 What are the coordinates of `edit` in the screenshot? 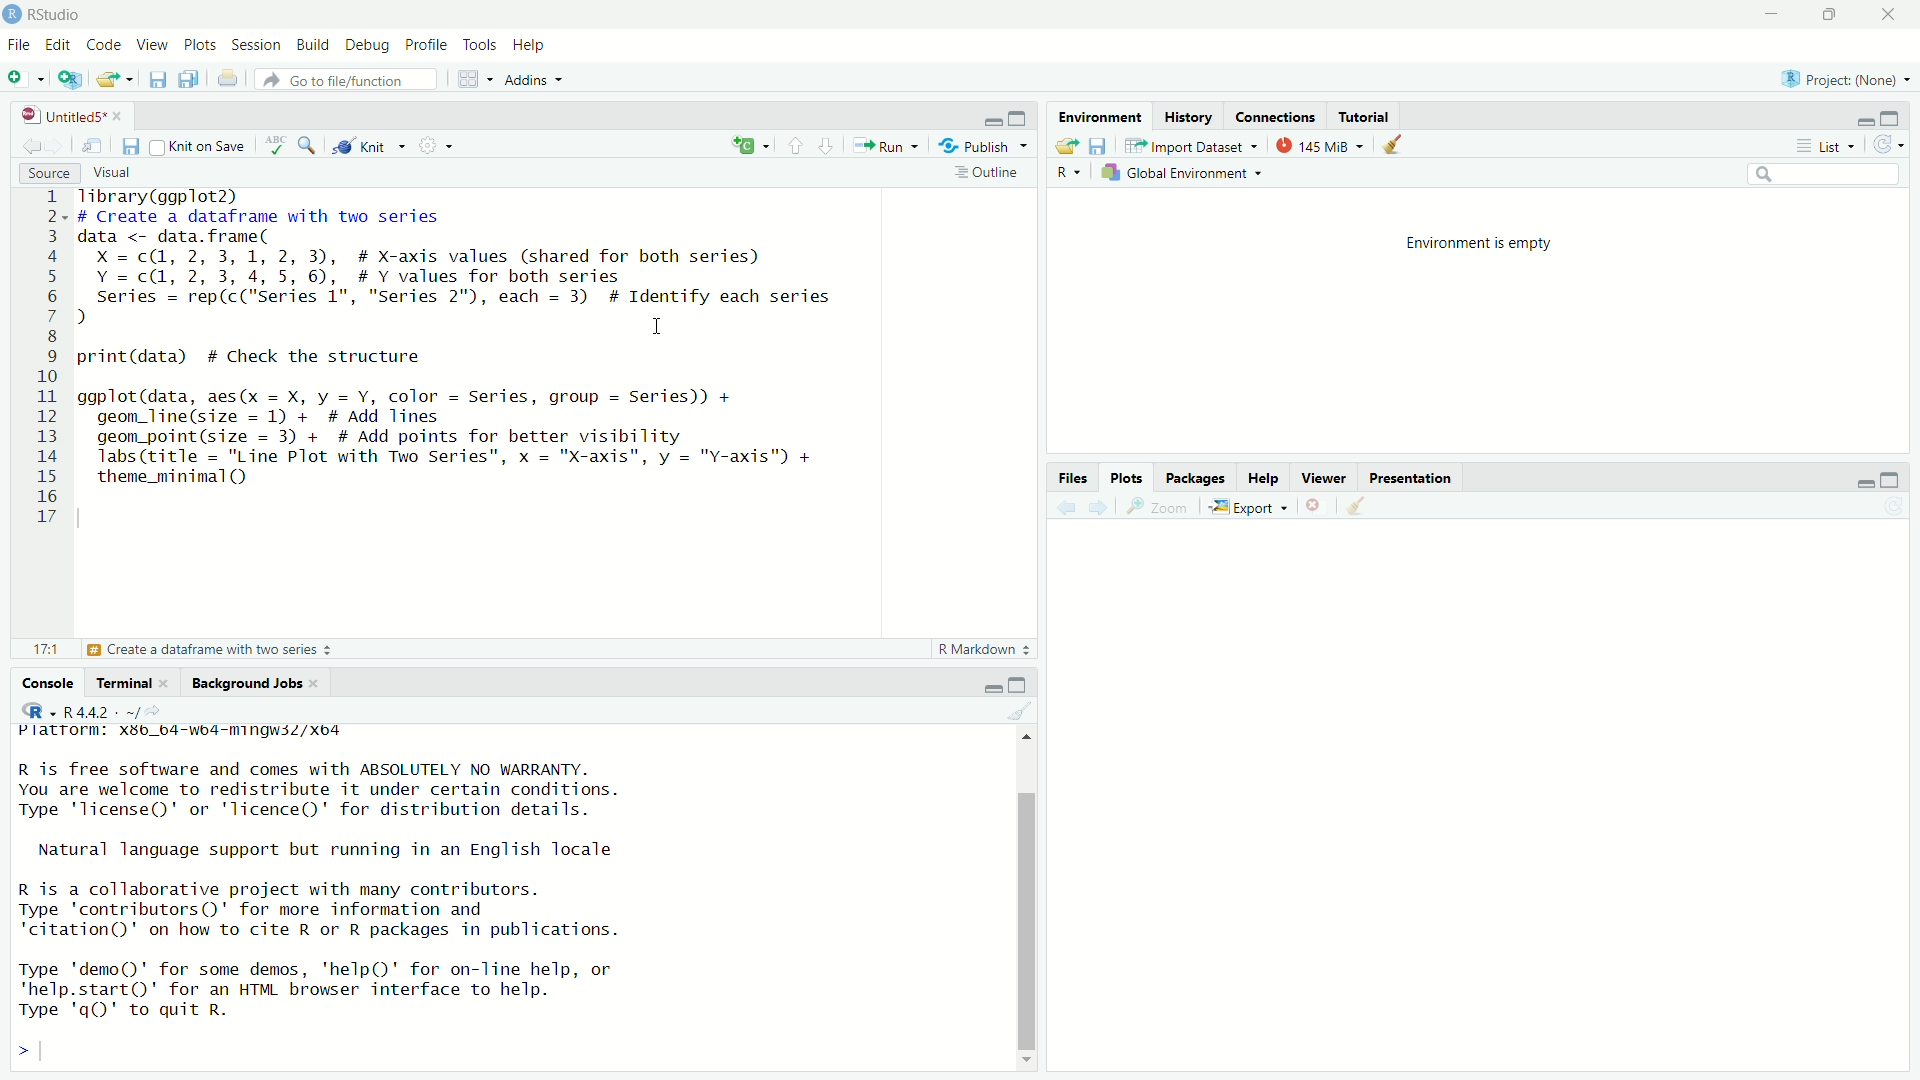 It's located at (59, 48).